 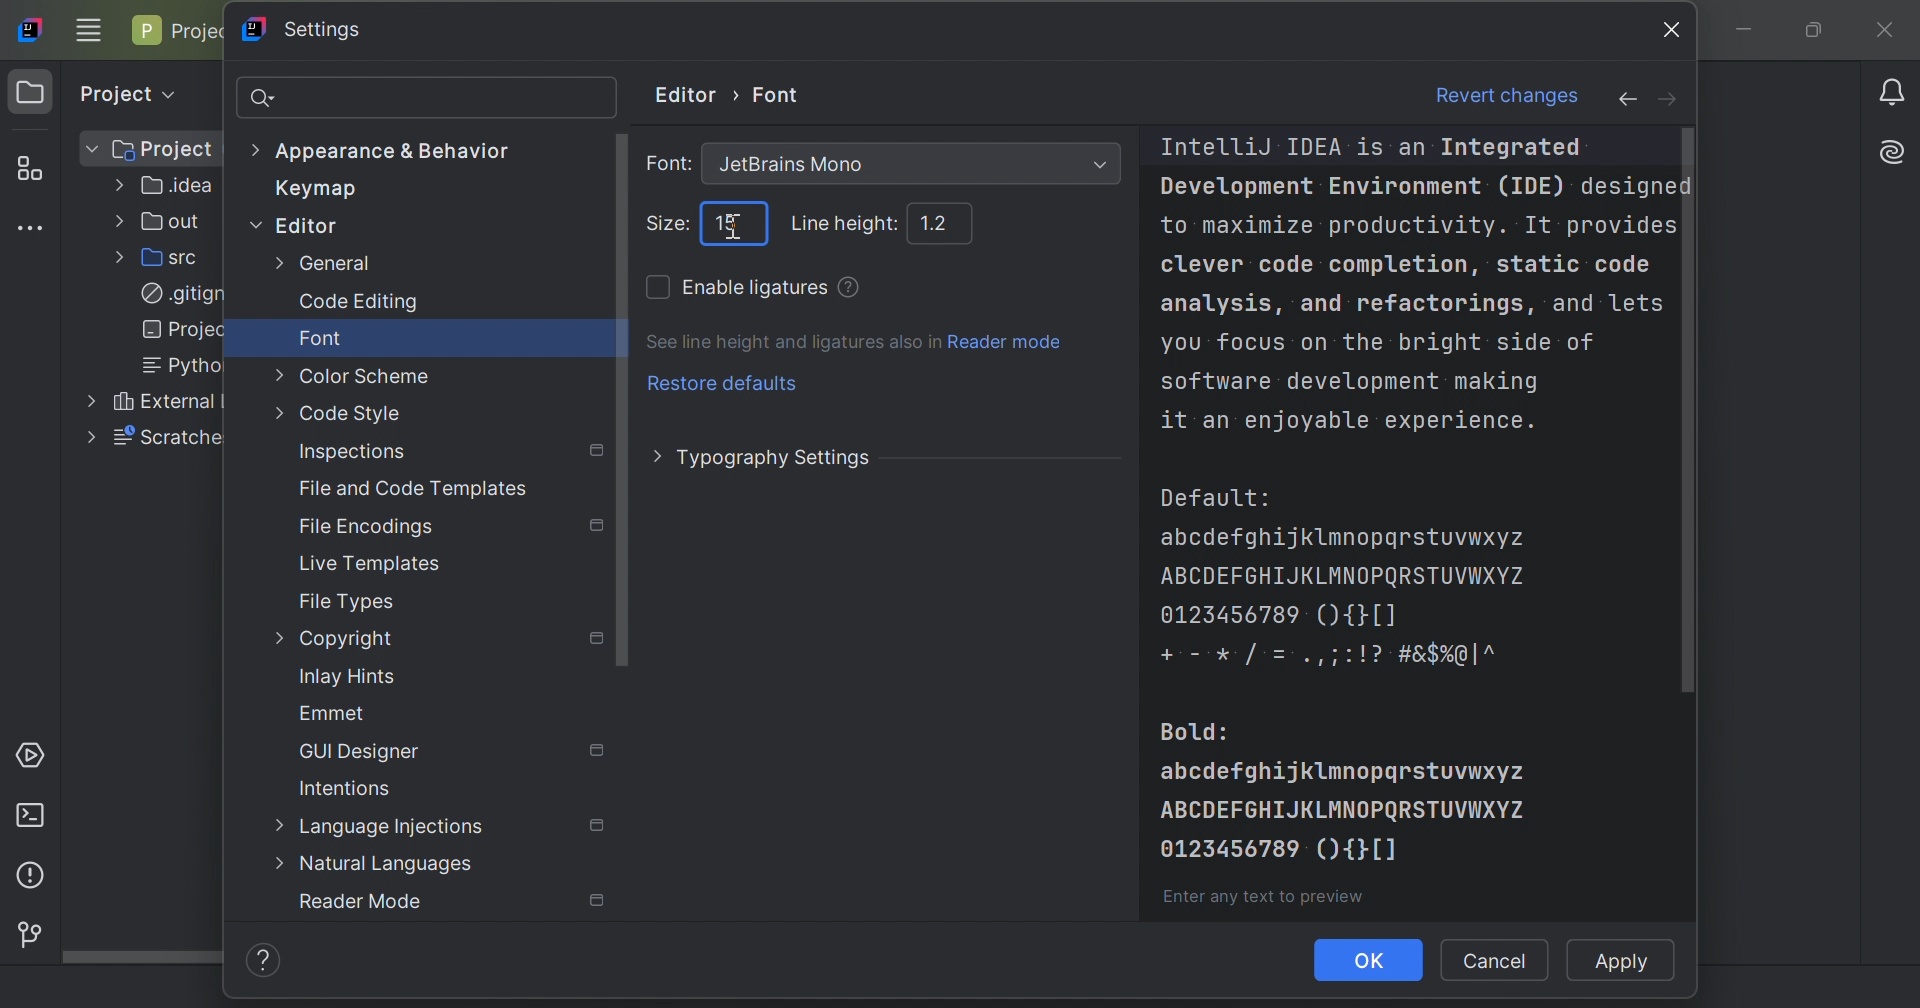 I want to click on File Encodings, so click(x=367, y=529).